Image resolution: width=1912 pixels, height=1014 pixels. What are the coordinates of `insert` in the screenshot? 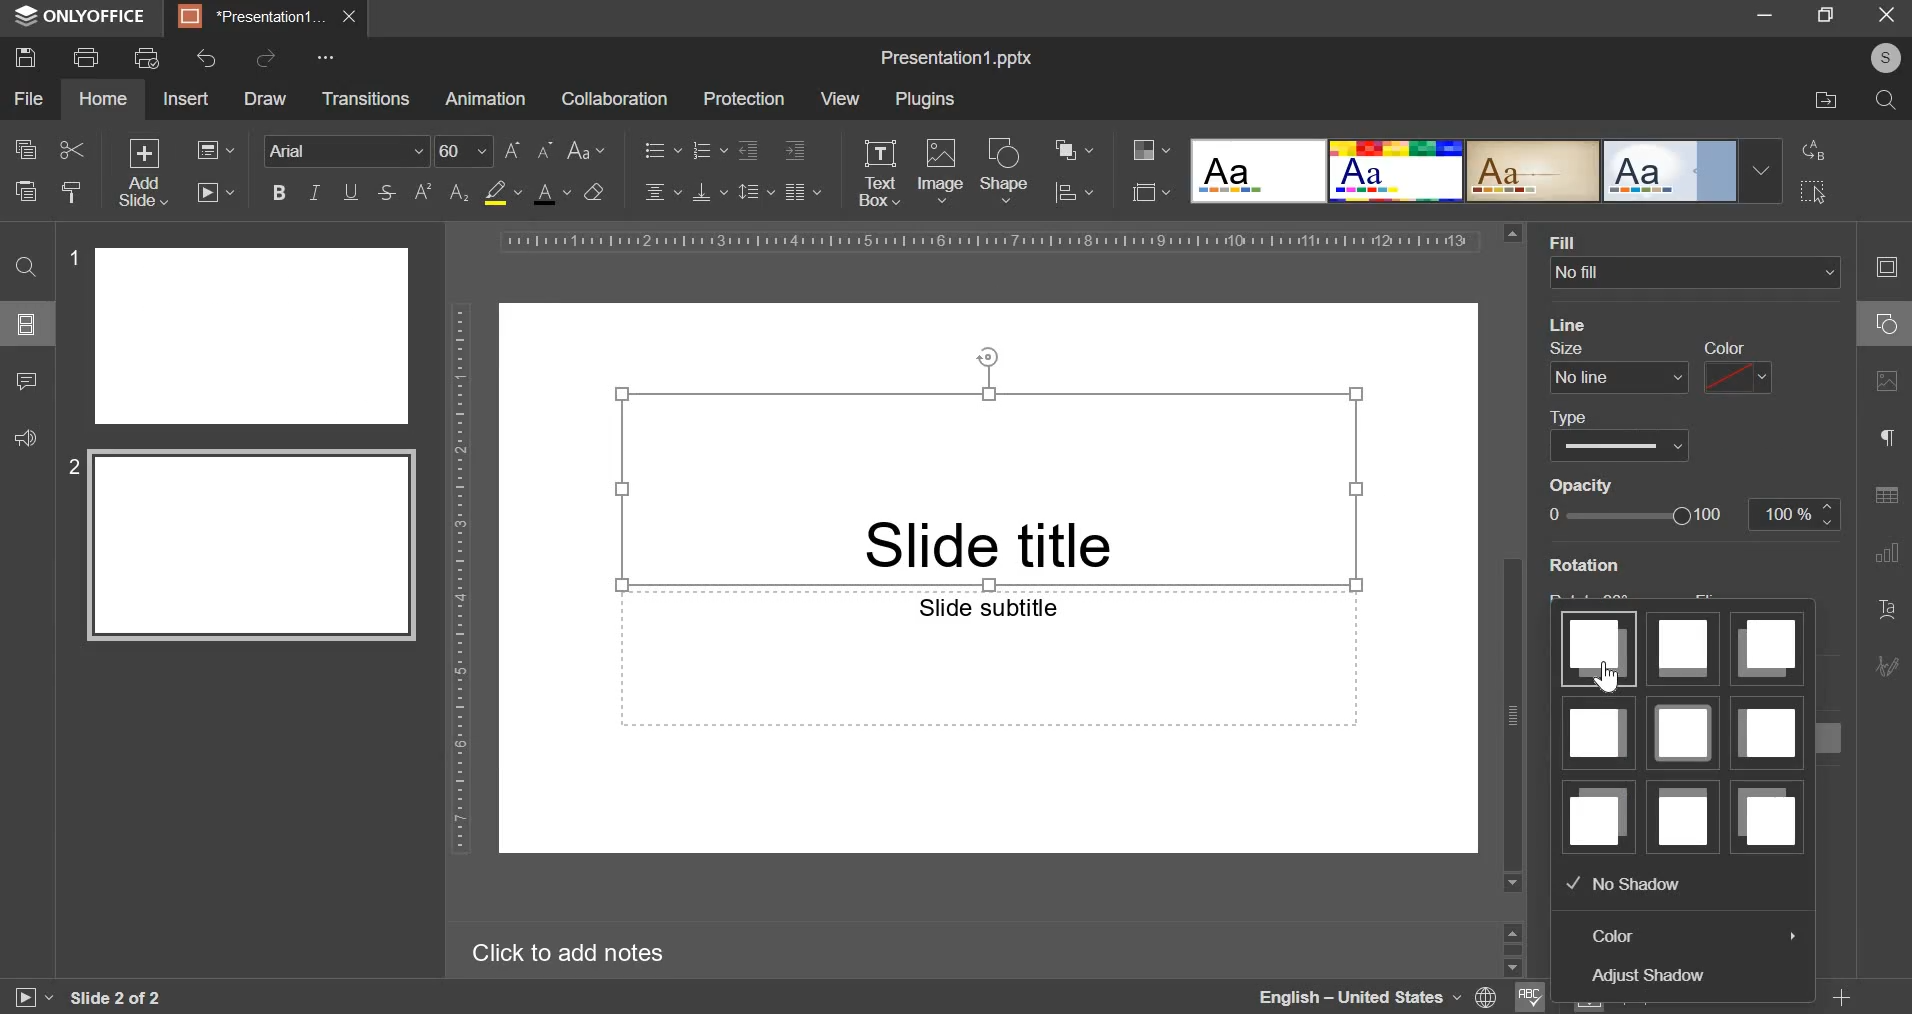 It's located at (185, 97).